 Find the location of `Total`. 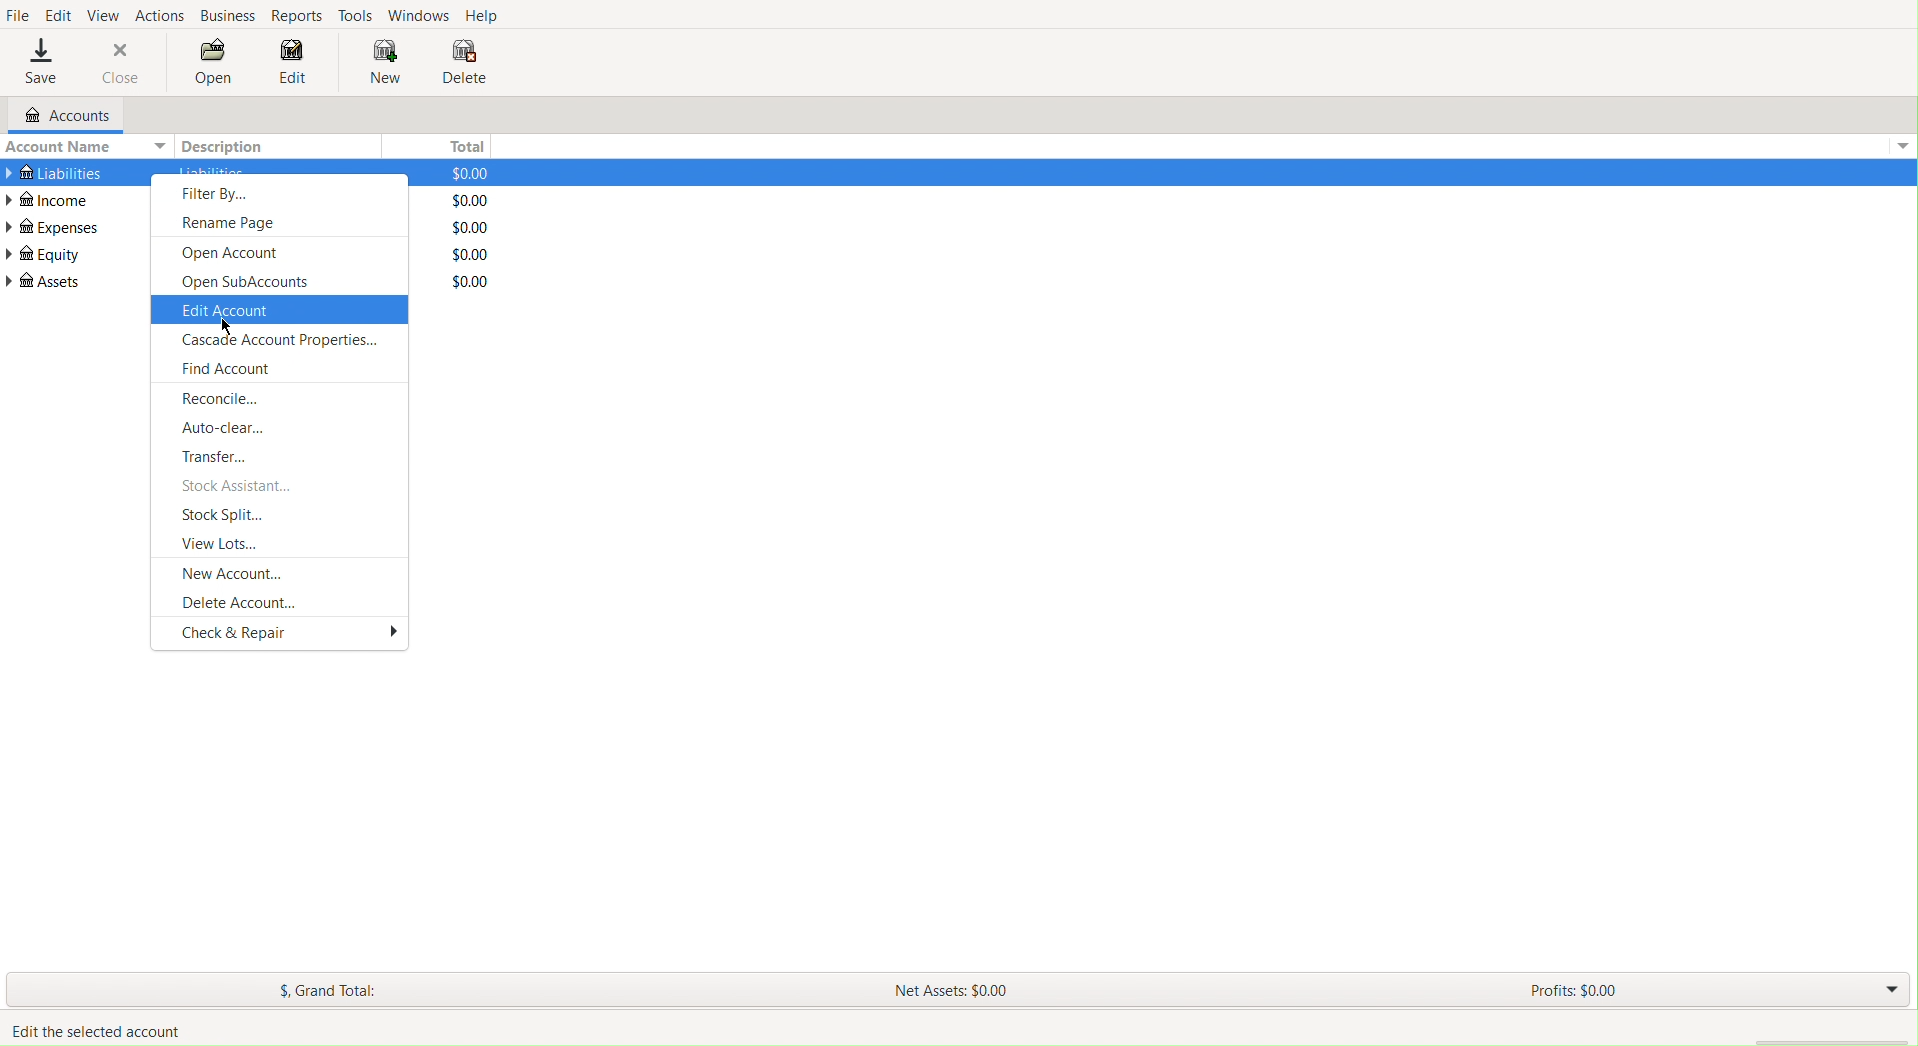

Total is located at coordinates (462, 143).